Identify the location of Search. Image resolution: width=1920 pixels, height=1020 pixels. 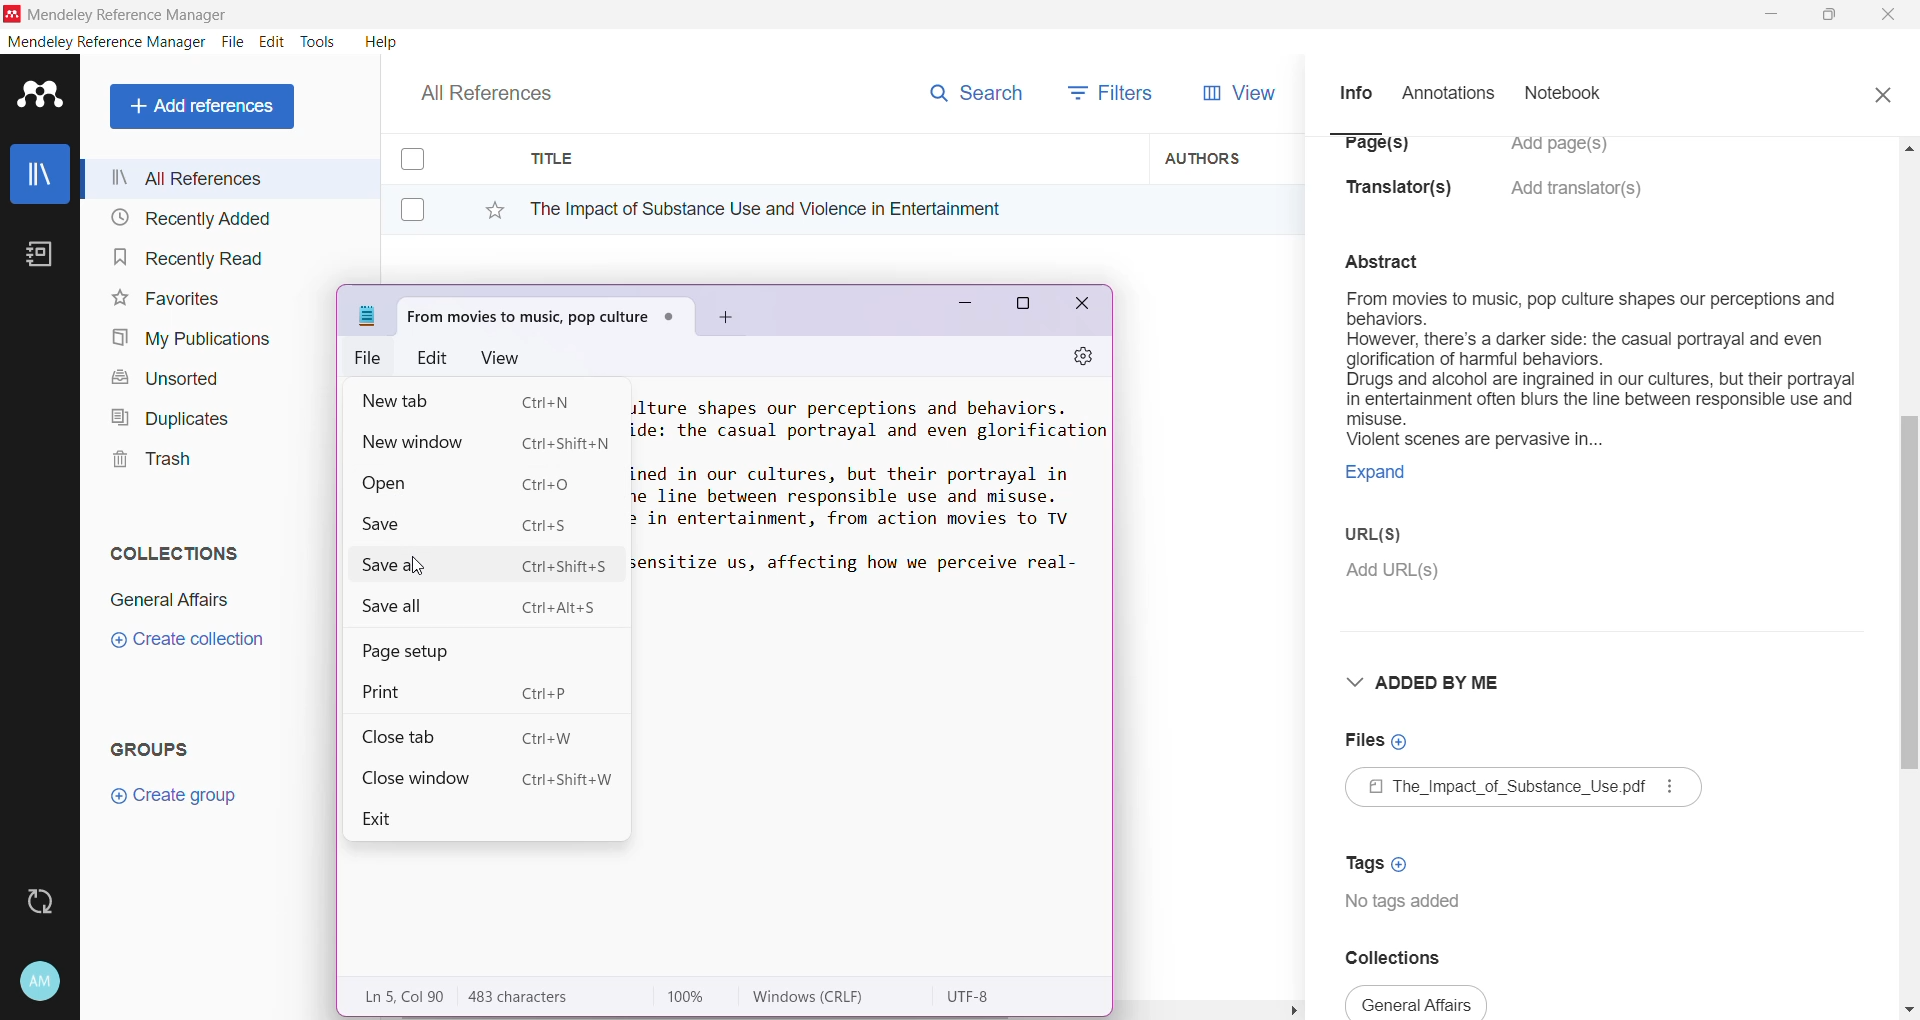
(975, 89).